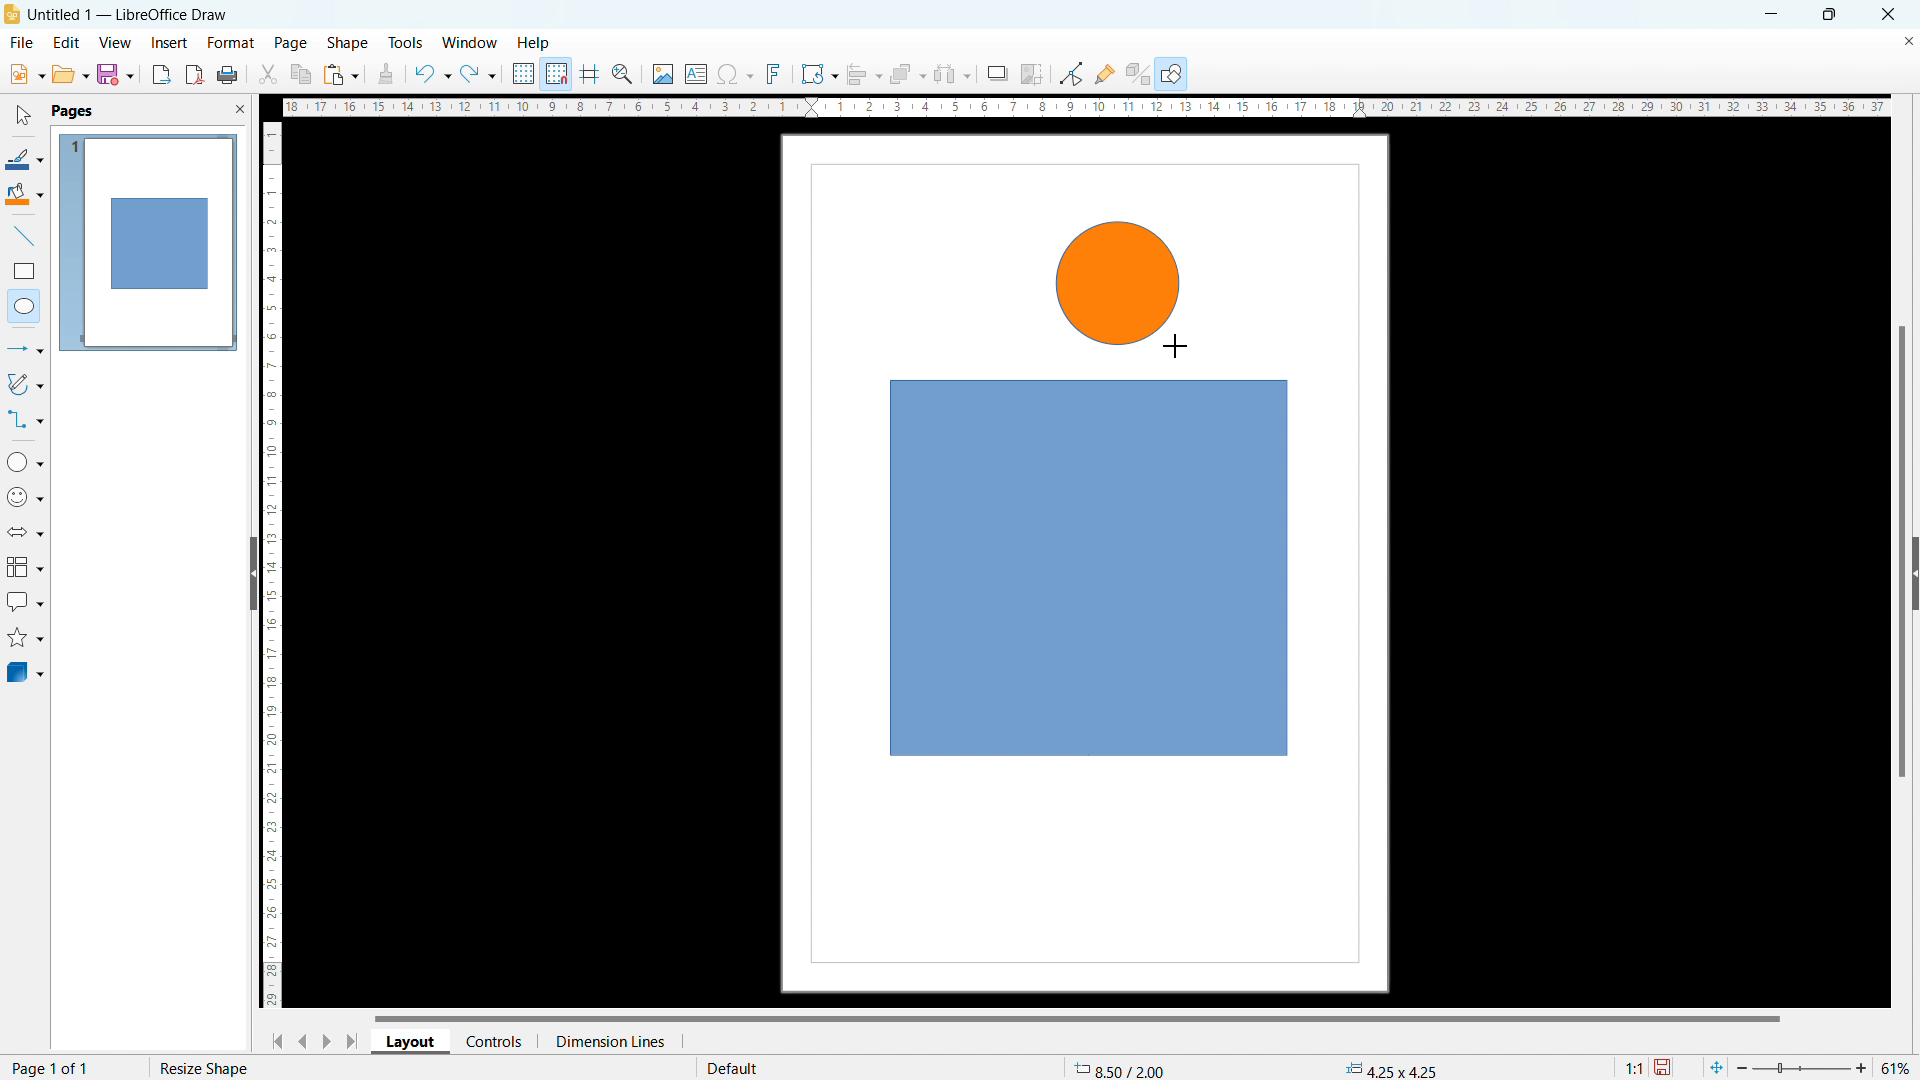  I want to click on callout shapes, so click(26, 602).